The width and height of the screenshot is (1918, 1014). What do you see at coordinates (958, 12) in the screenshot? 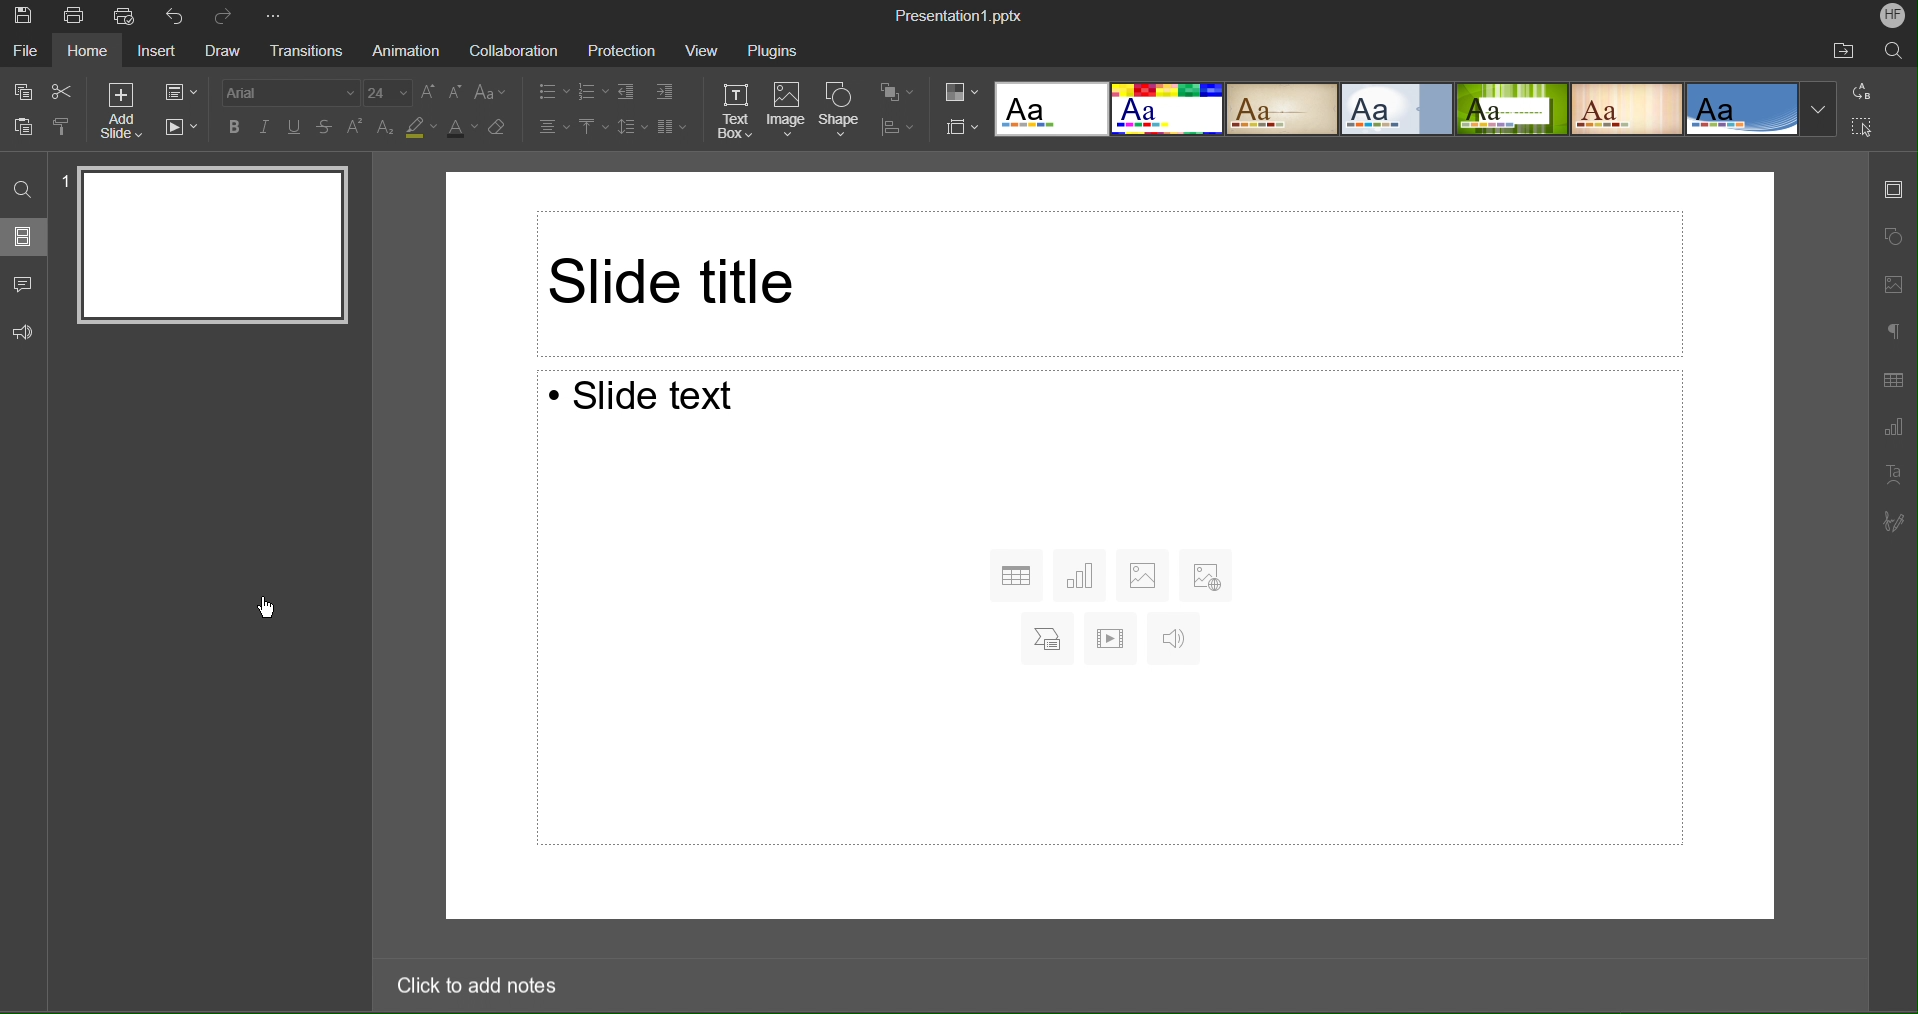
I see `Presentation1` at bounding box center [958, 12].